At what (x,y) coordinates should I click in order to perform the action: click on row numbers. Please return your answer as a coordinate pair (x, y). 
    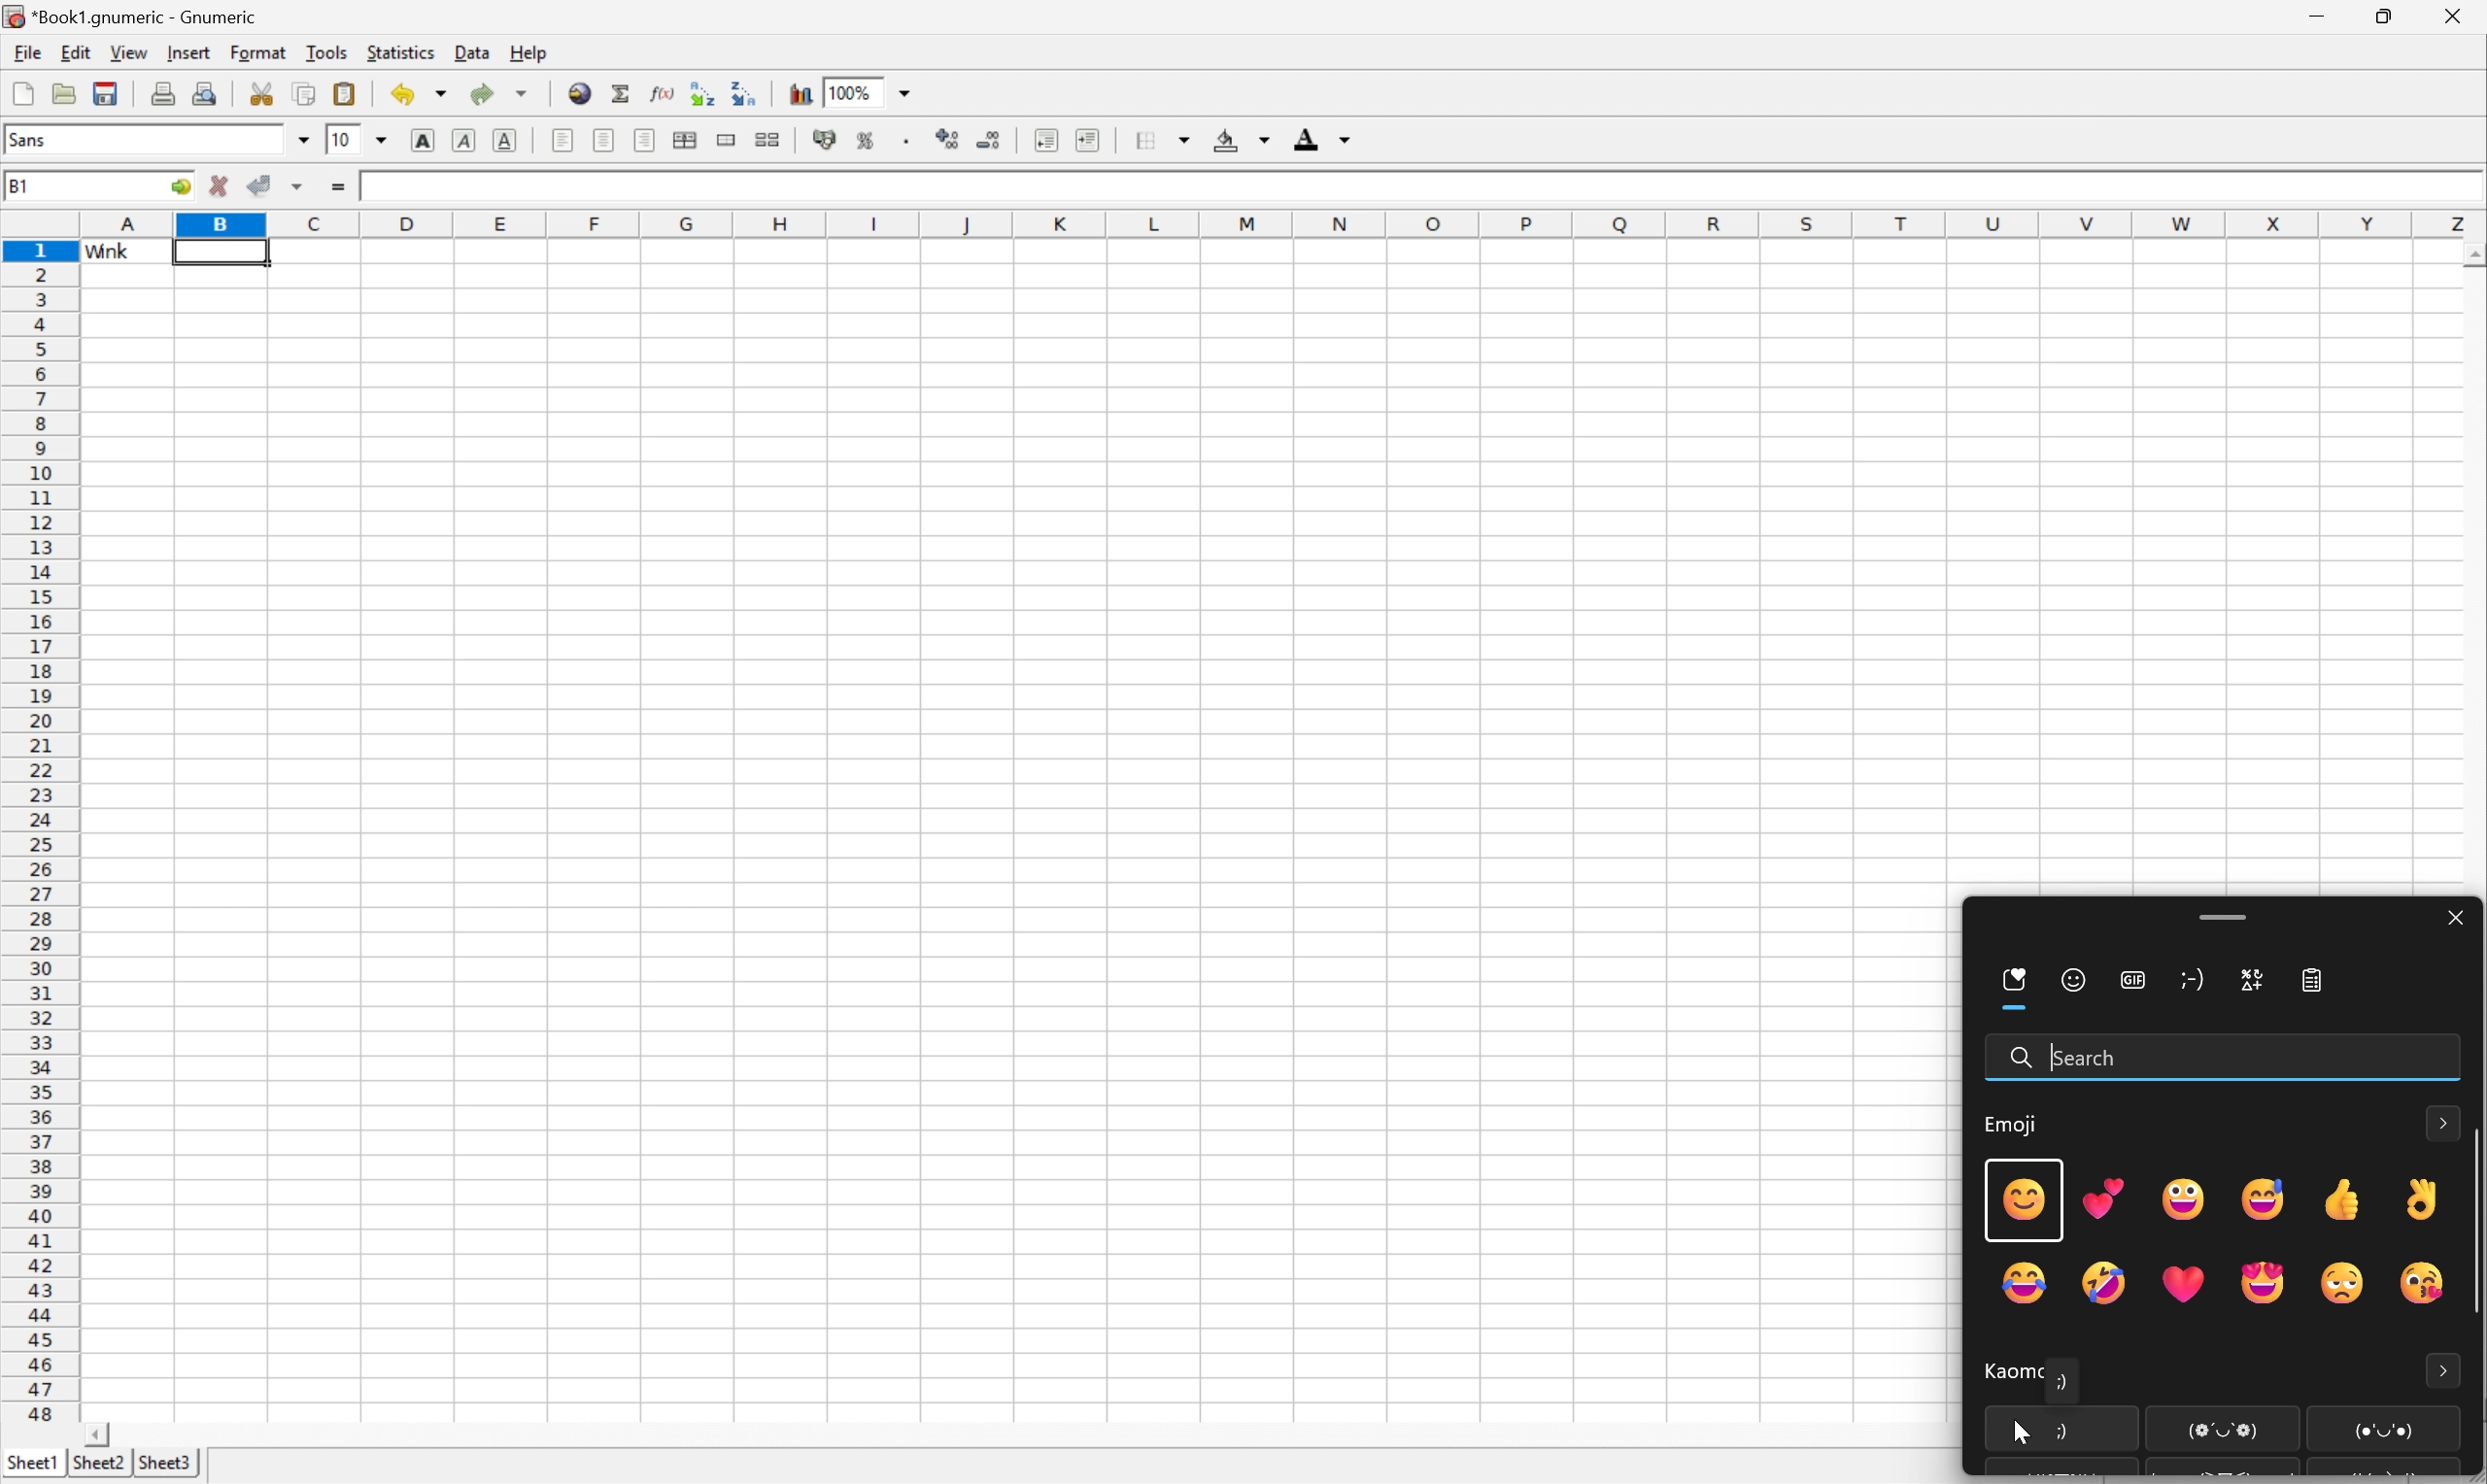
    Looking at the image, I should click on (45, 838).